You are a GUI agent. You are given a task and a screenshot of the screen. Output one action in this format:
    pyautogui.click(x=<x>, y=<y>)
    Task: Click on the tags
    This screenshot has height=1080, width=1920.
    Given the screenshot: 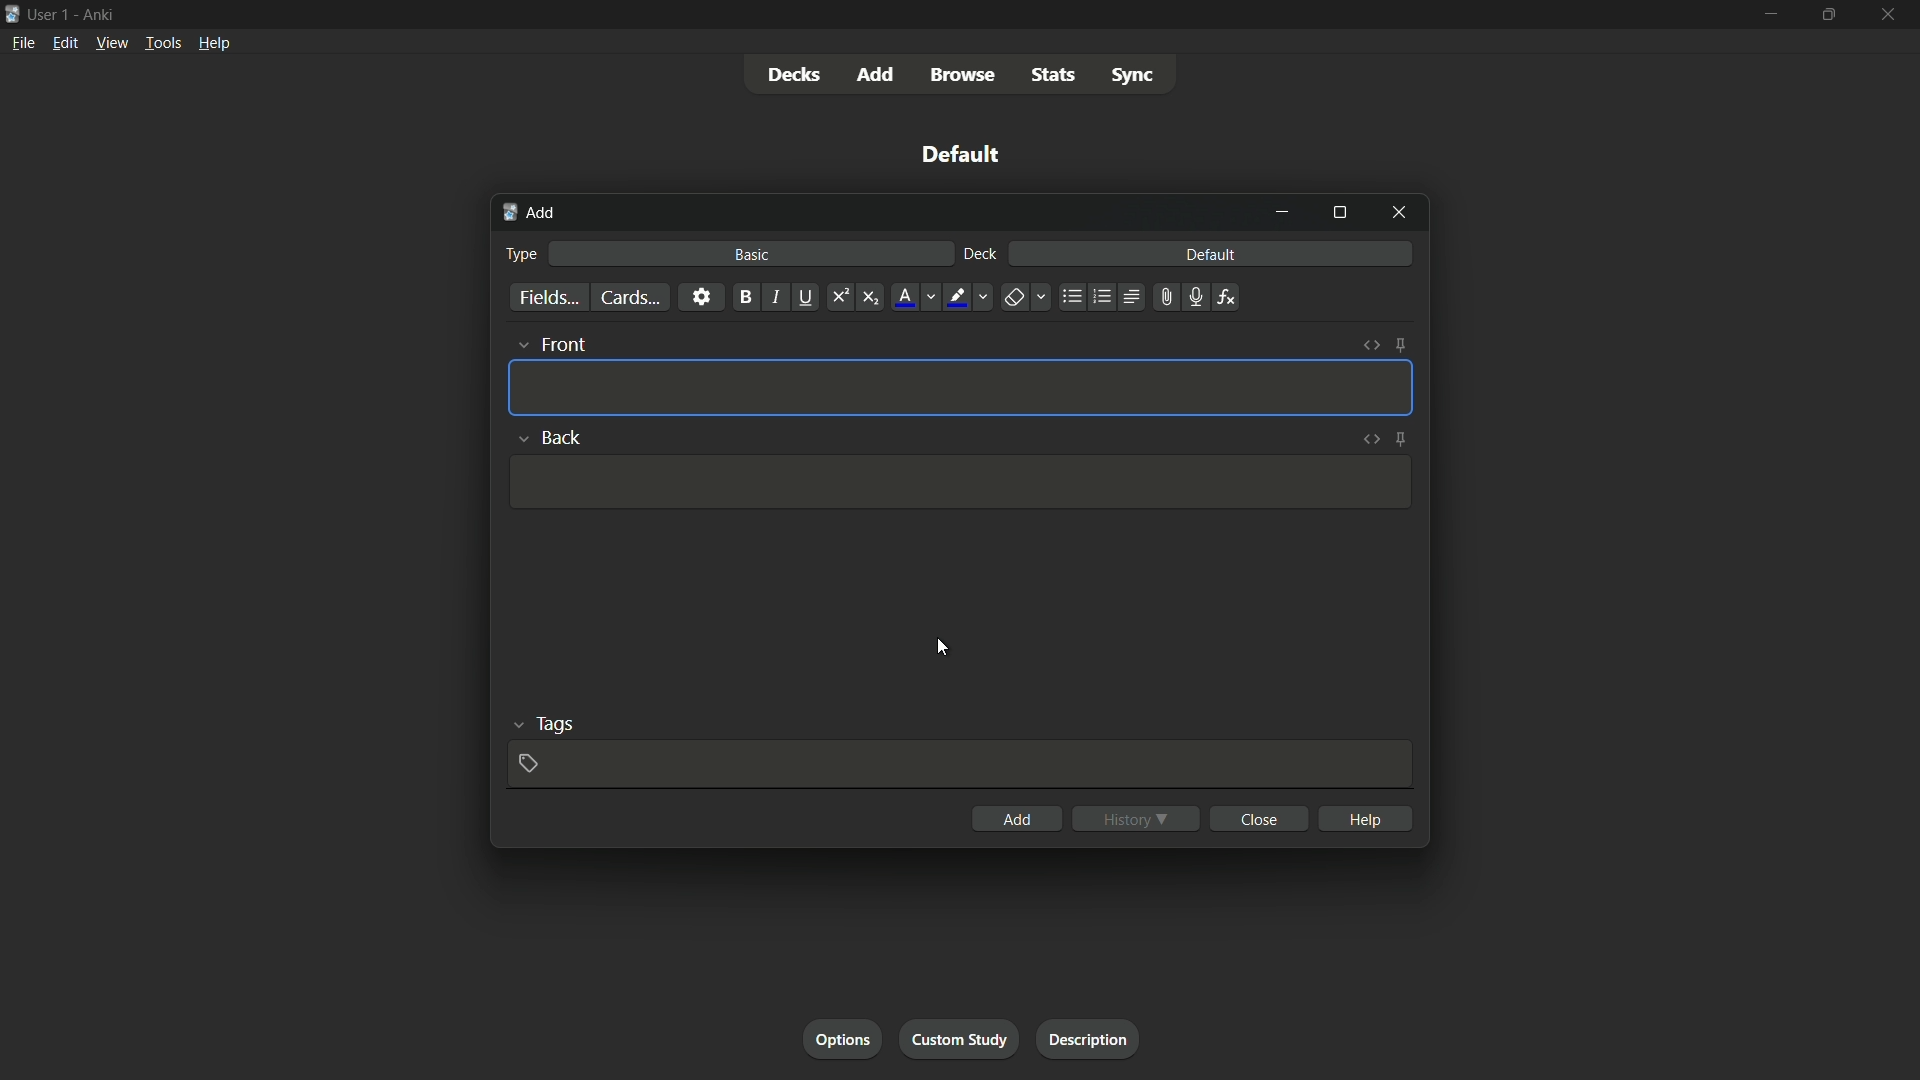 What is the action you would take?
    pyautogui.click(x=541, y=724)
    